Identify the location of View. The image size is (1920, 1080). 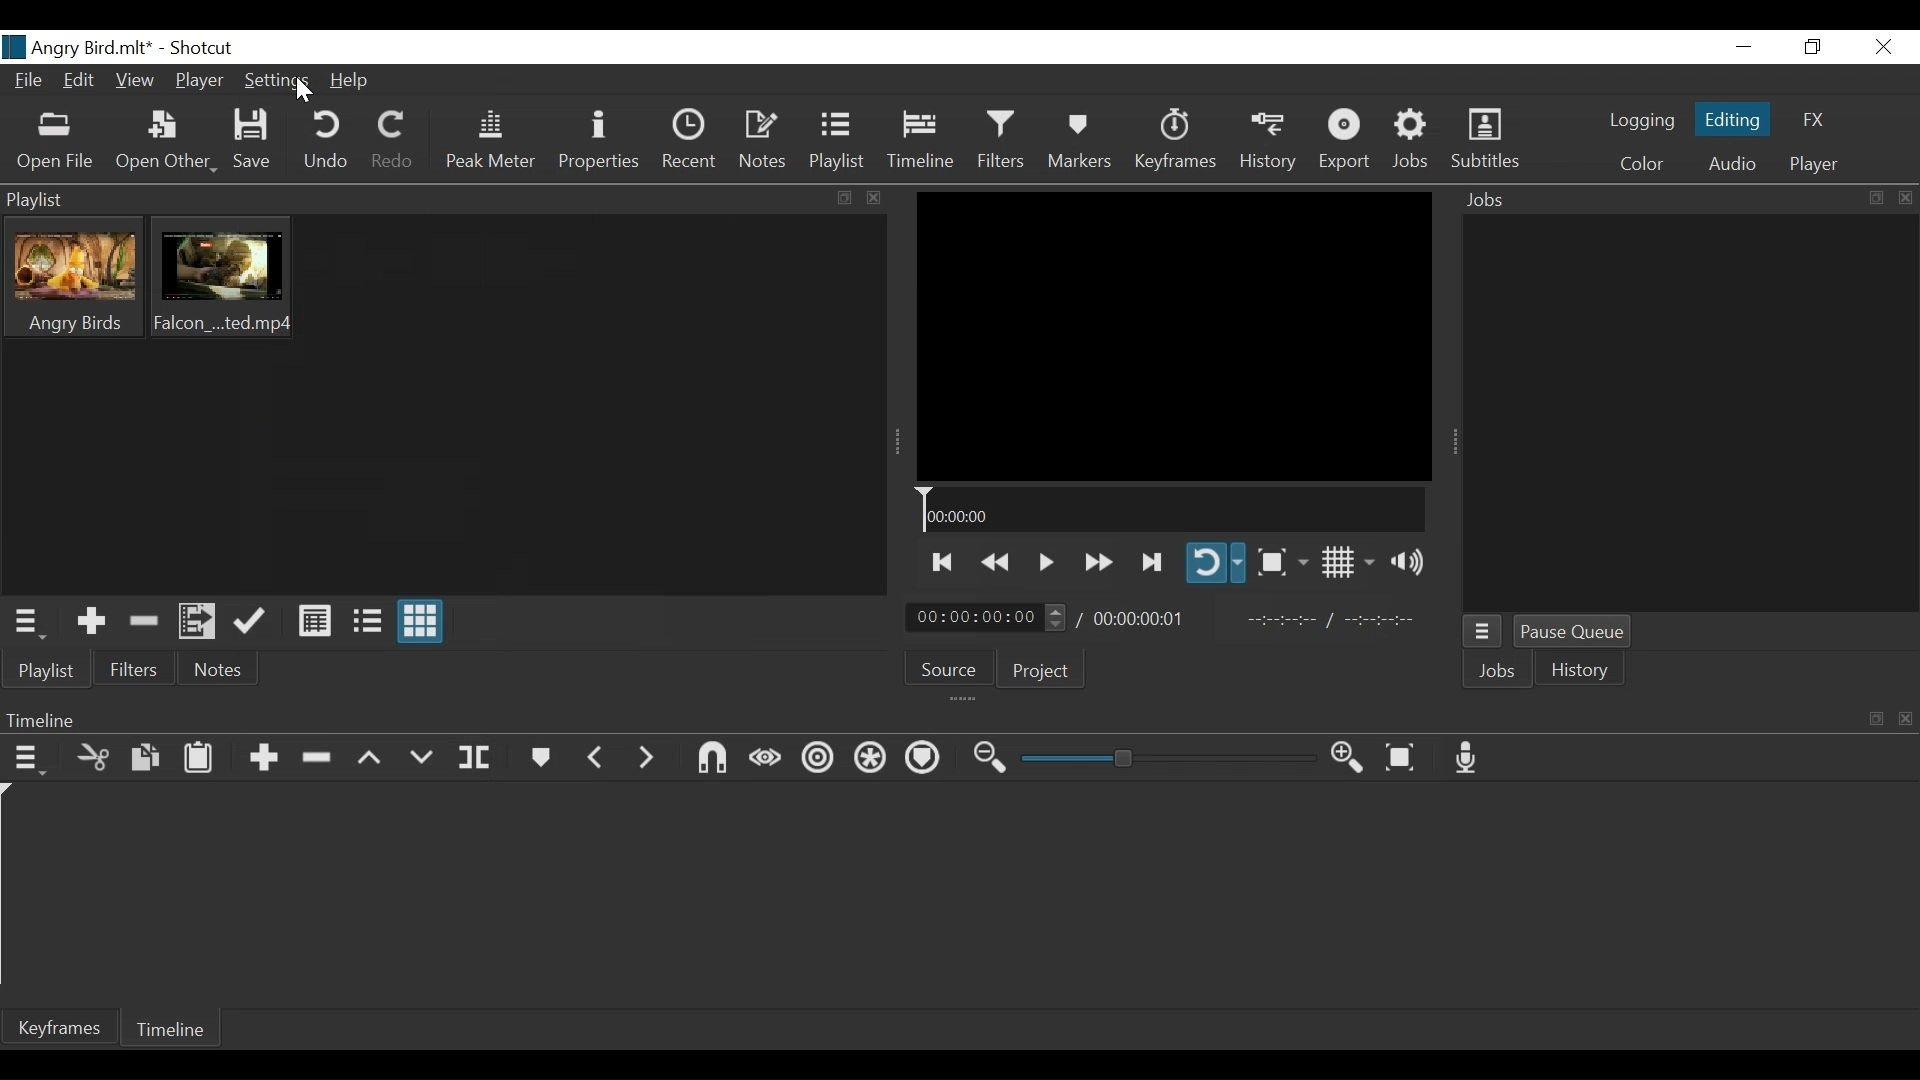
(135, 81).